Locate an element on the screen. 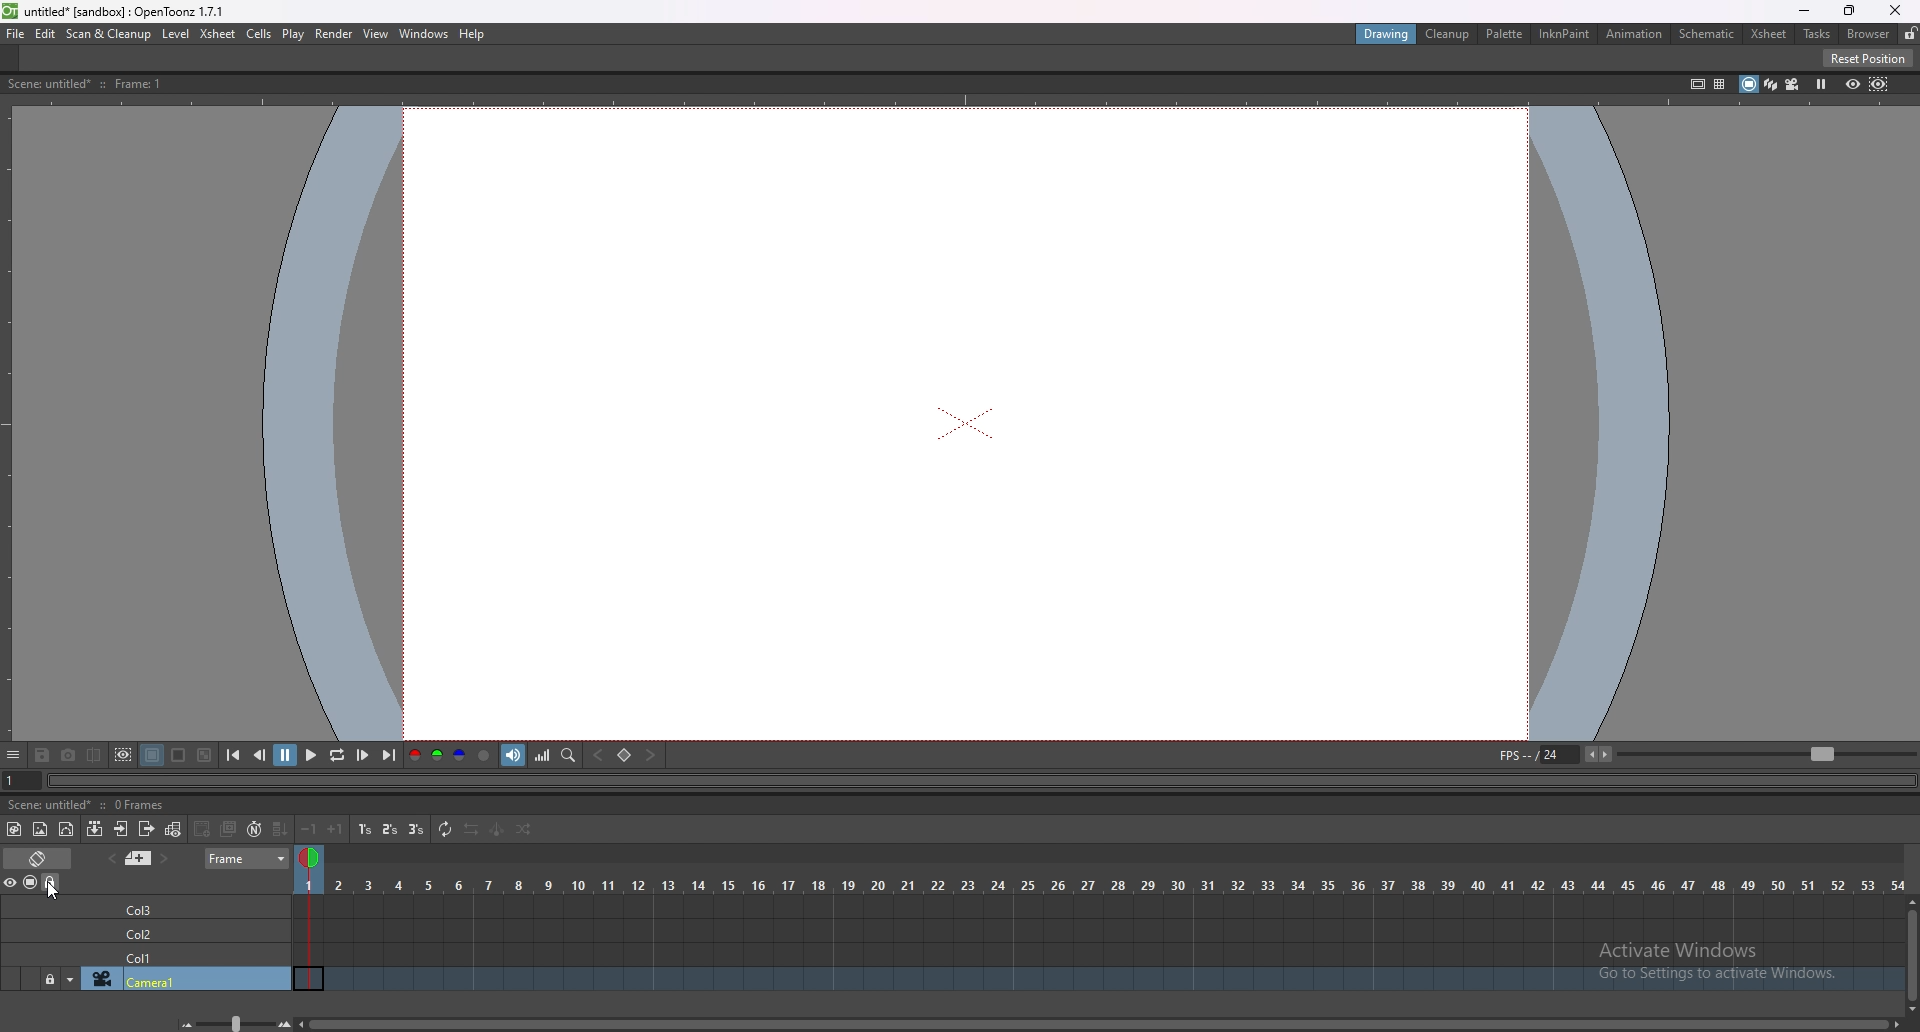 This screenshot has width=1920, height=1032. histogram is located at coordinates (544, 755).